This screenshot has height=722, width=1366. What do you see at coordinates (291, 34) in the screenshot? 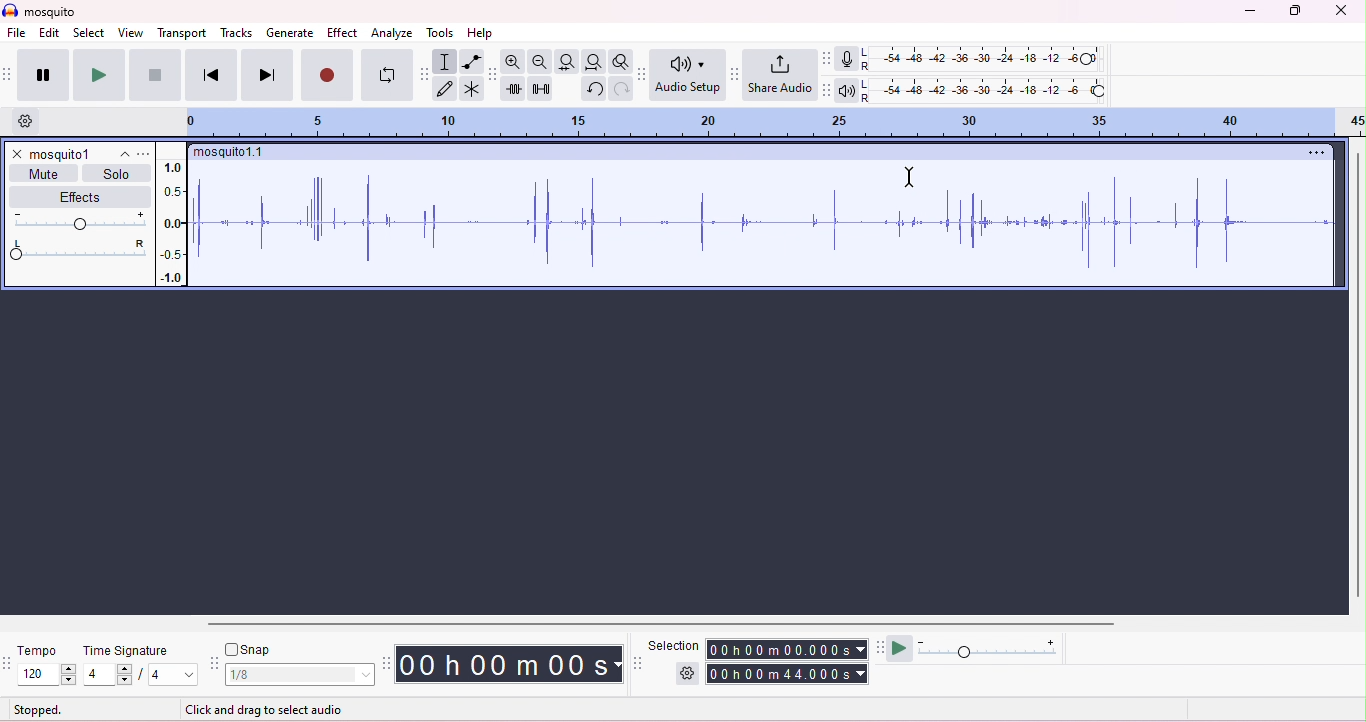
I see `generate` at bounding box center [291, 34].